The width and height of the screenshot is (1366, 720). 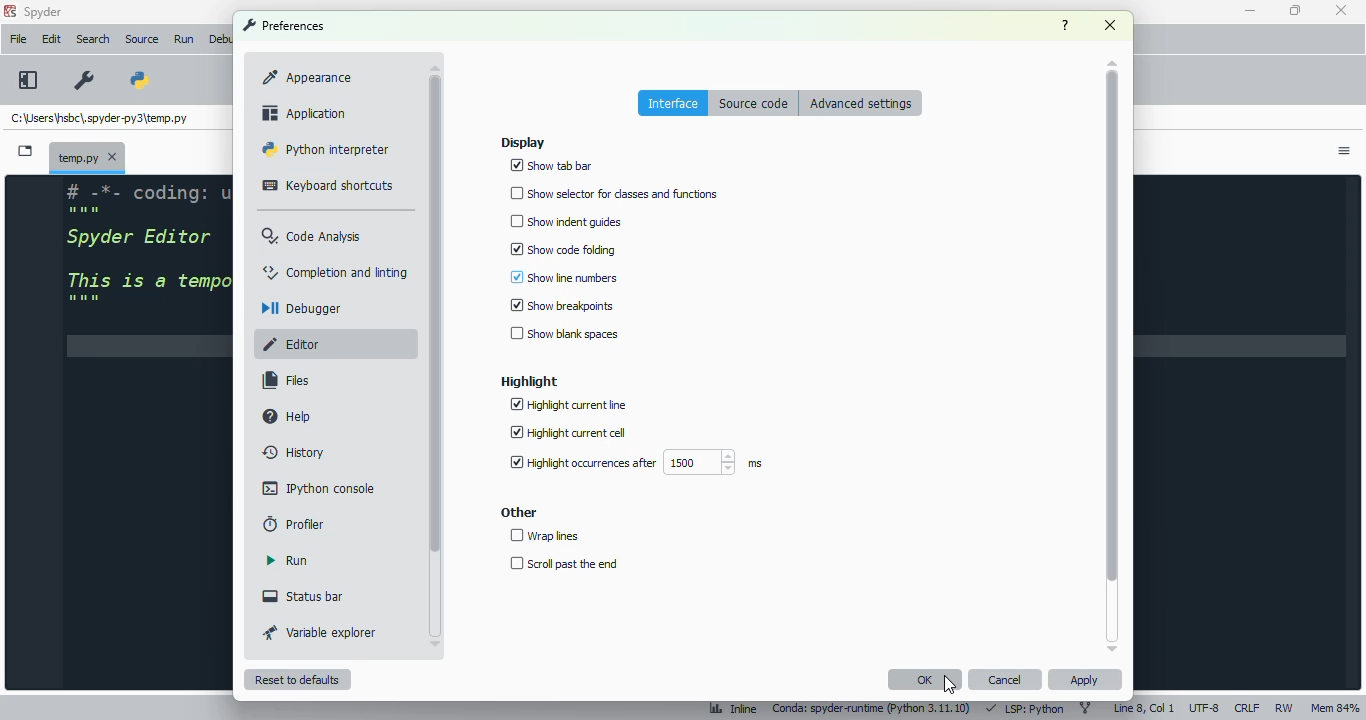 What do you see at coordinates (1065, 25) in the screenshot?
I see `help` at bounding box center [1065, 25].